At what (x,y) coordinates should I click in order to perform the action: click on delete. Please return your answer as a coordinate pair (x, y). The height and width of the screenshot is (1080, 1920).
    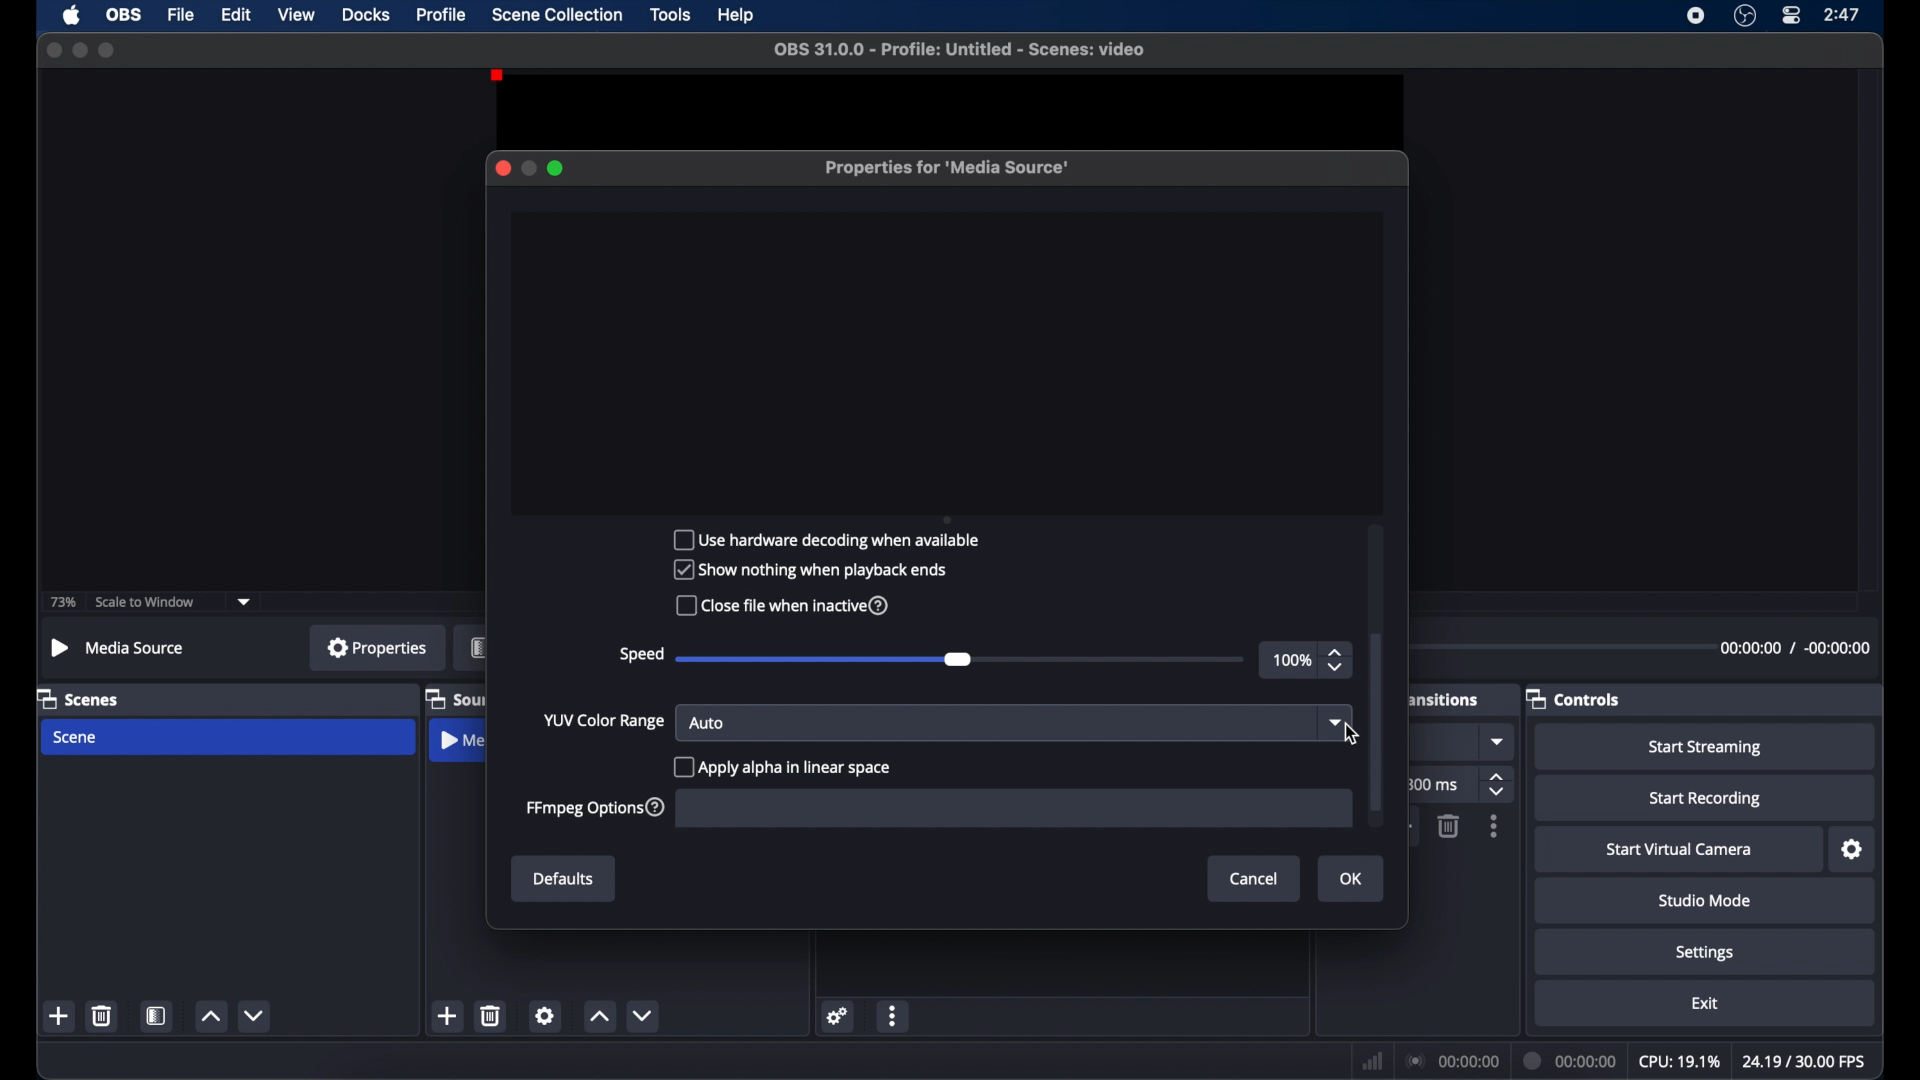
    Looking at the image, I should click on (1448, 826).